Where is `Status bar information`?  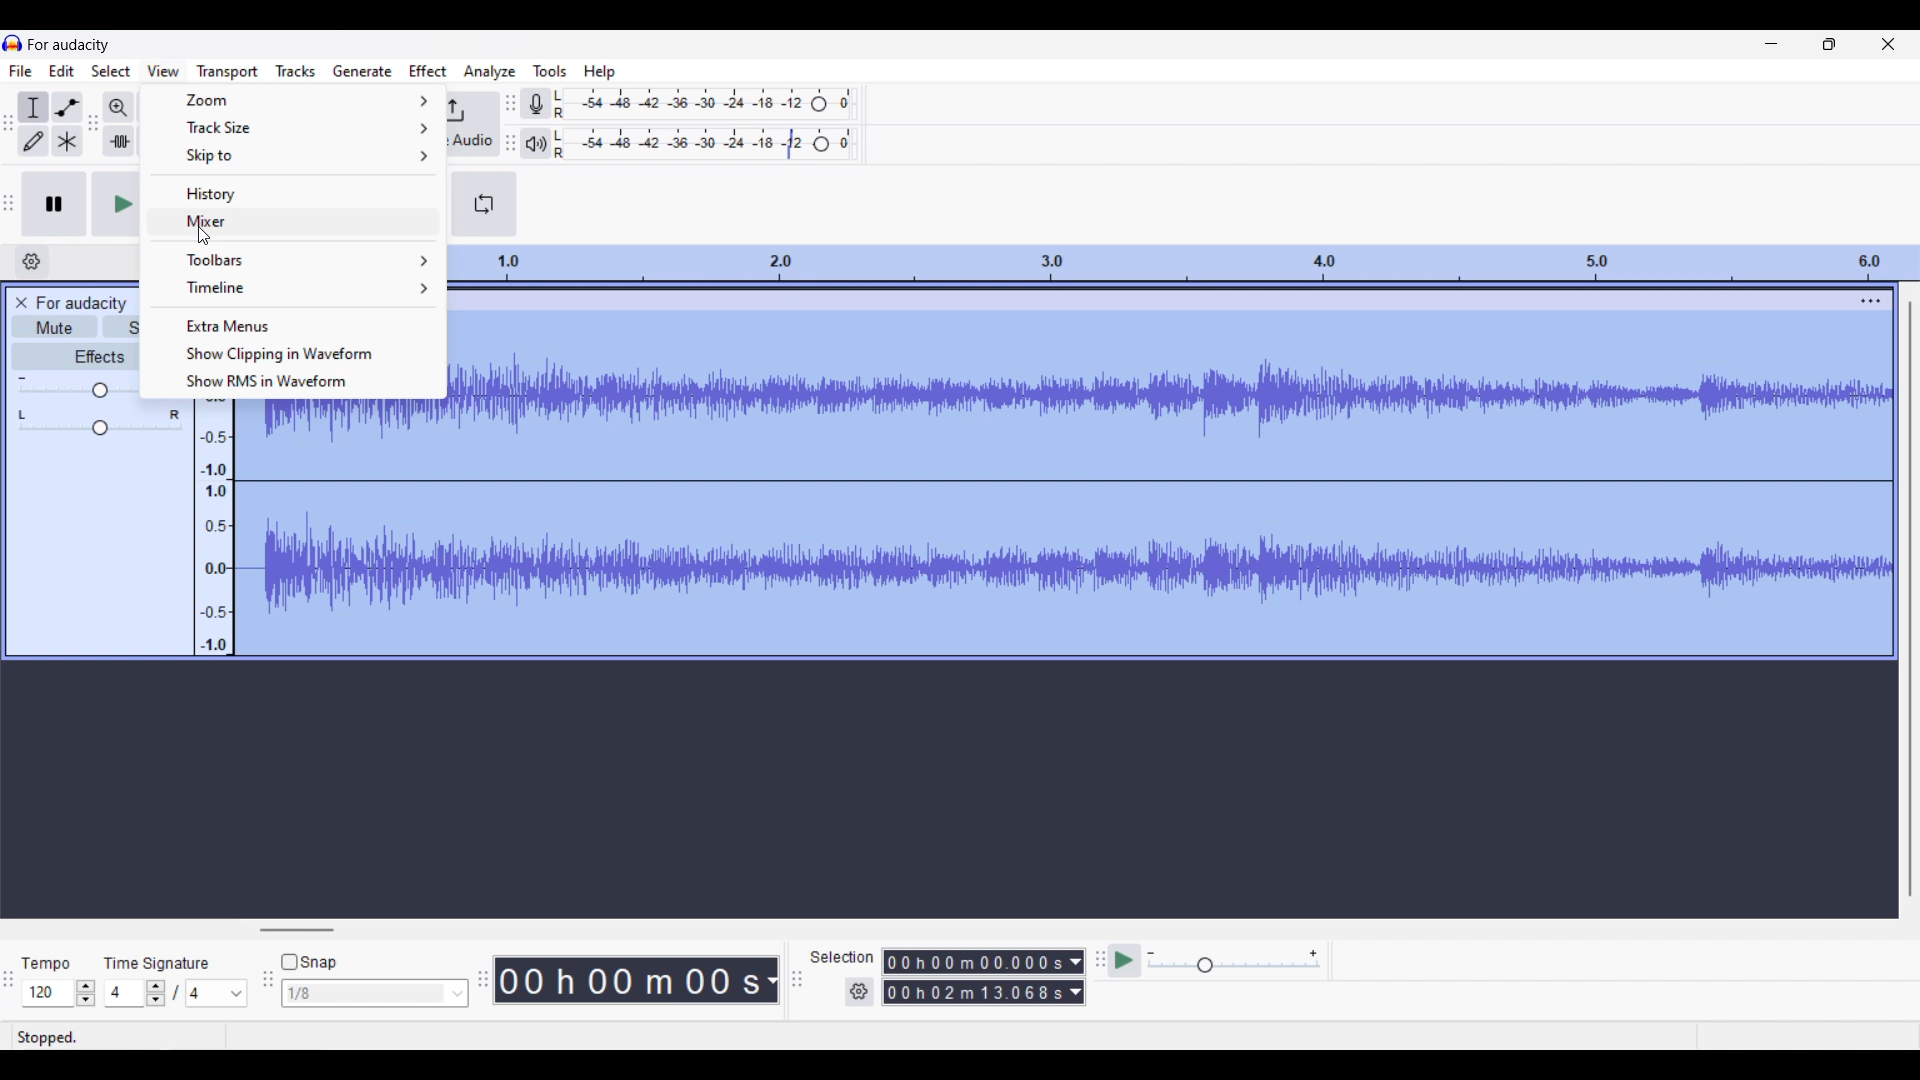 Status bar information is located at coordinates (55, 1037).